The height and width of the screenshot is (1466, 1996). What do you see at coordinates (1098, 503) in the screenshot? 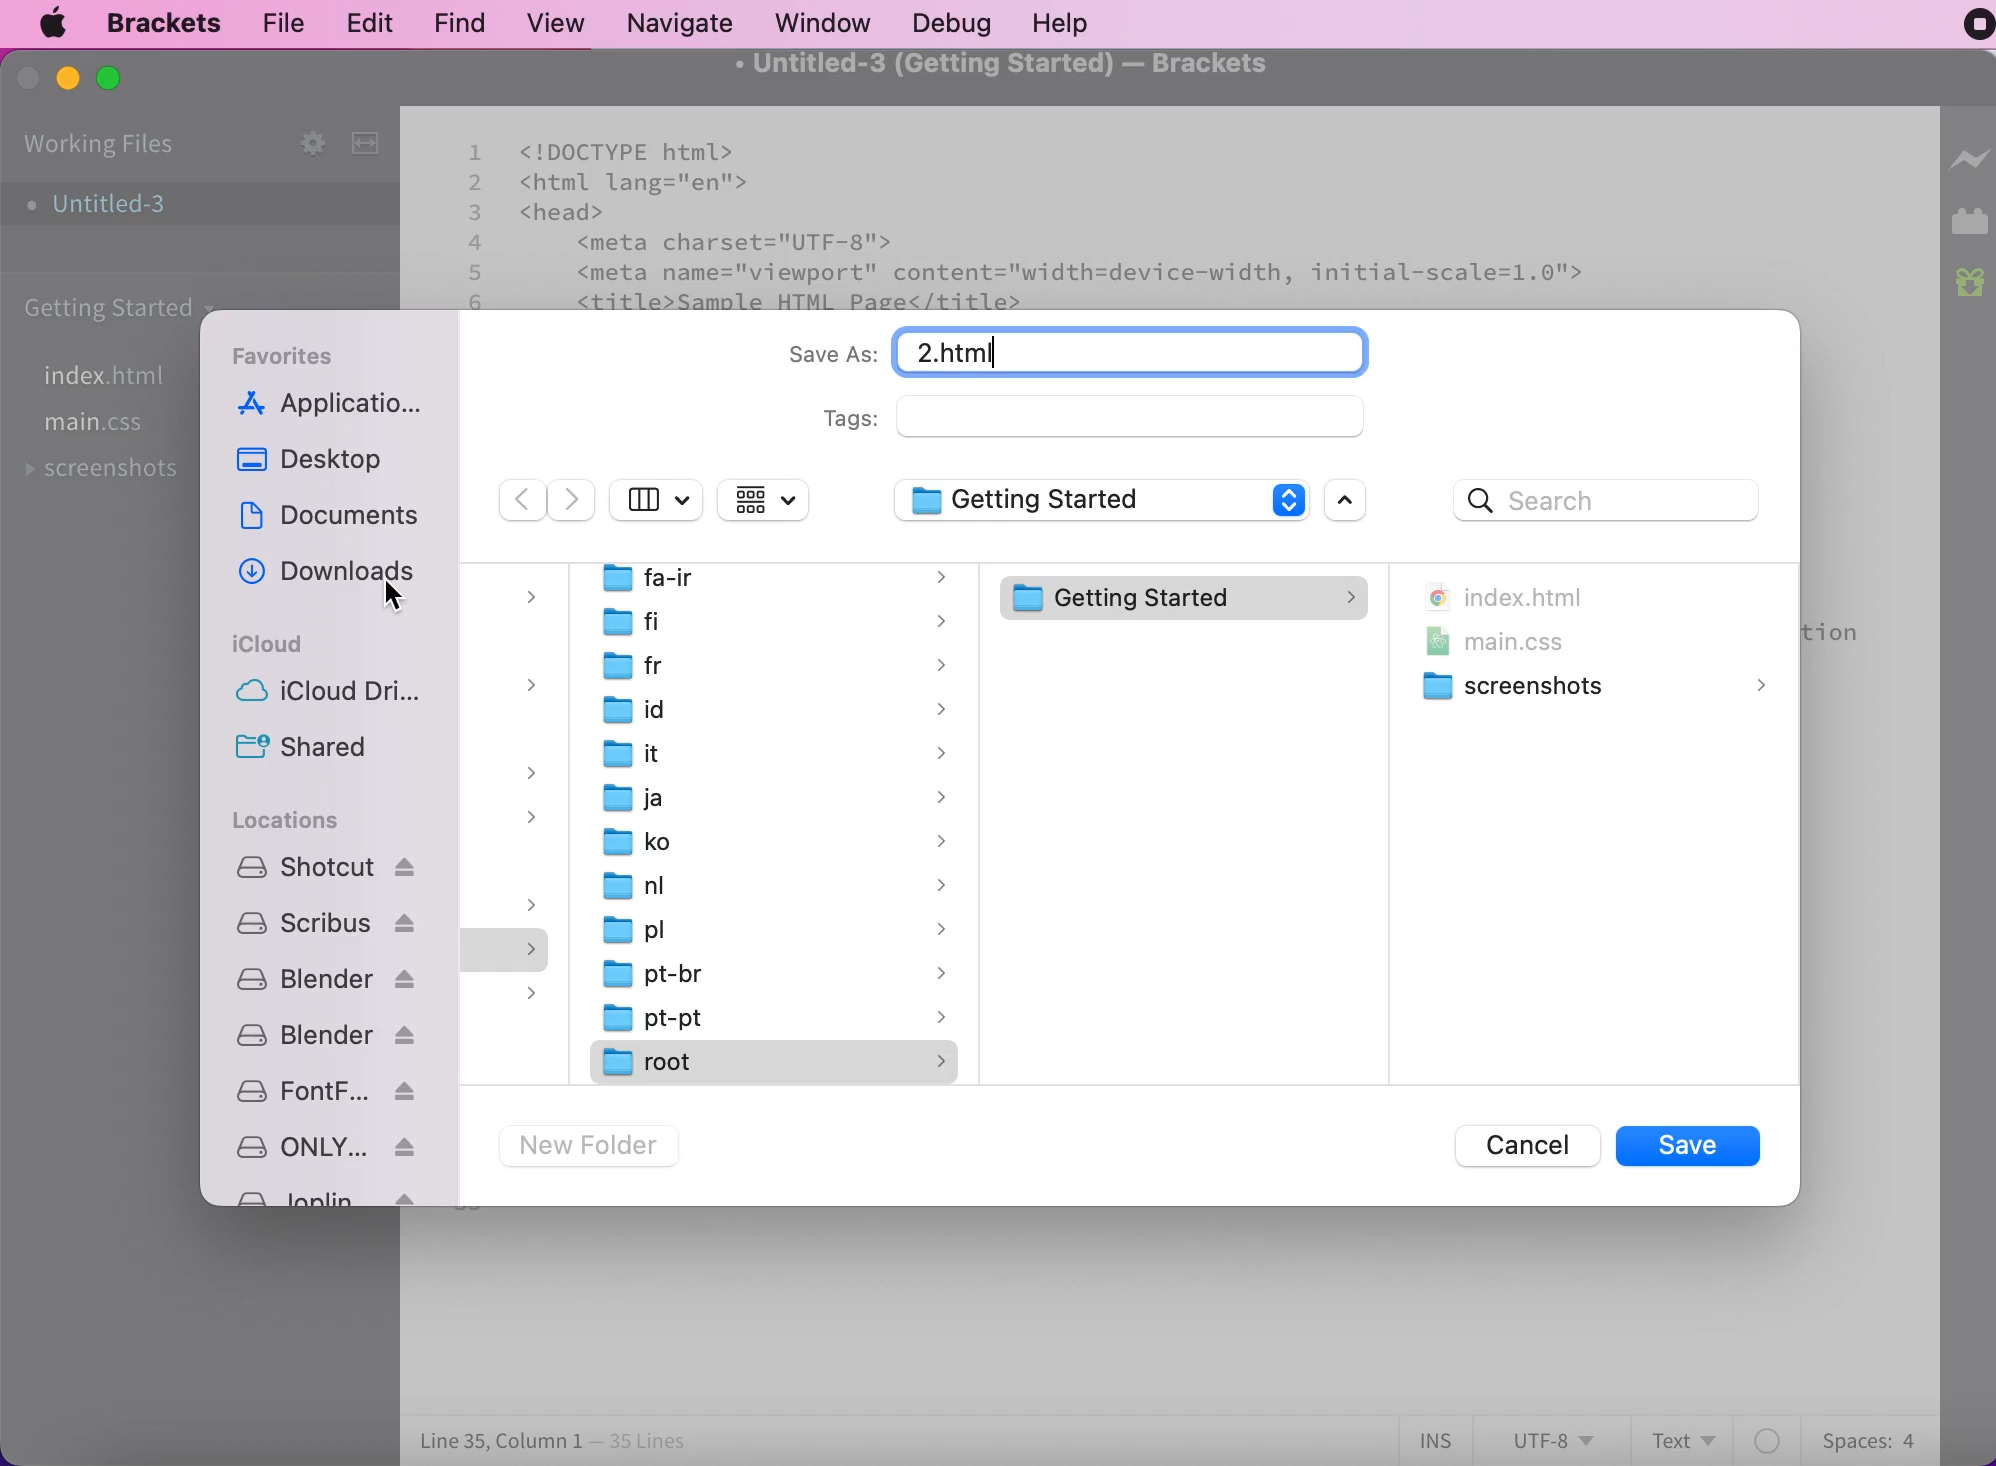
I see `getting started` at bounding box center [1098, 503].